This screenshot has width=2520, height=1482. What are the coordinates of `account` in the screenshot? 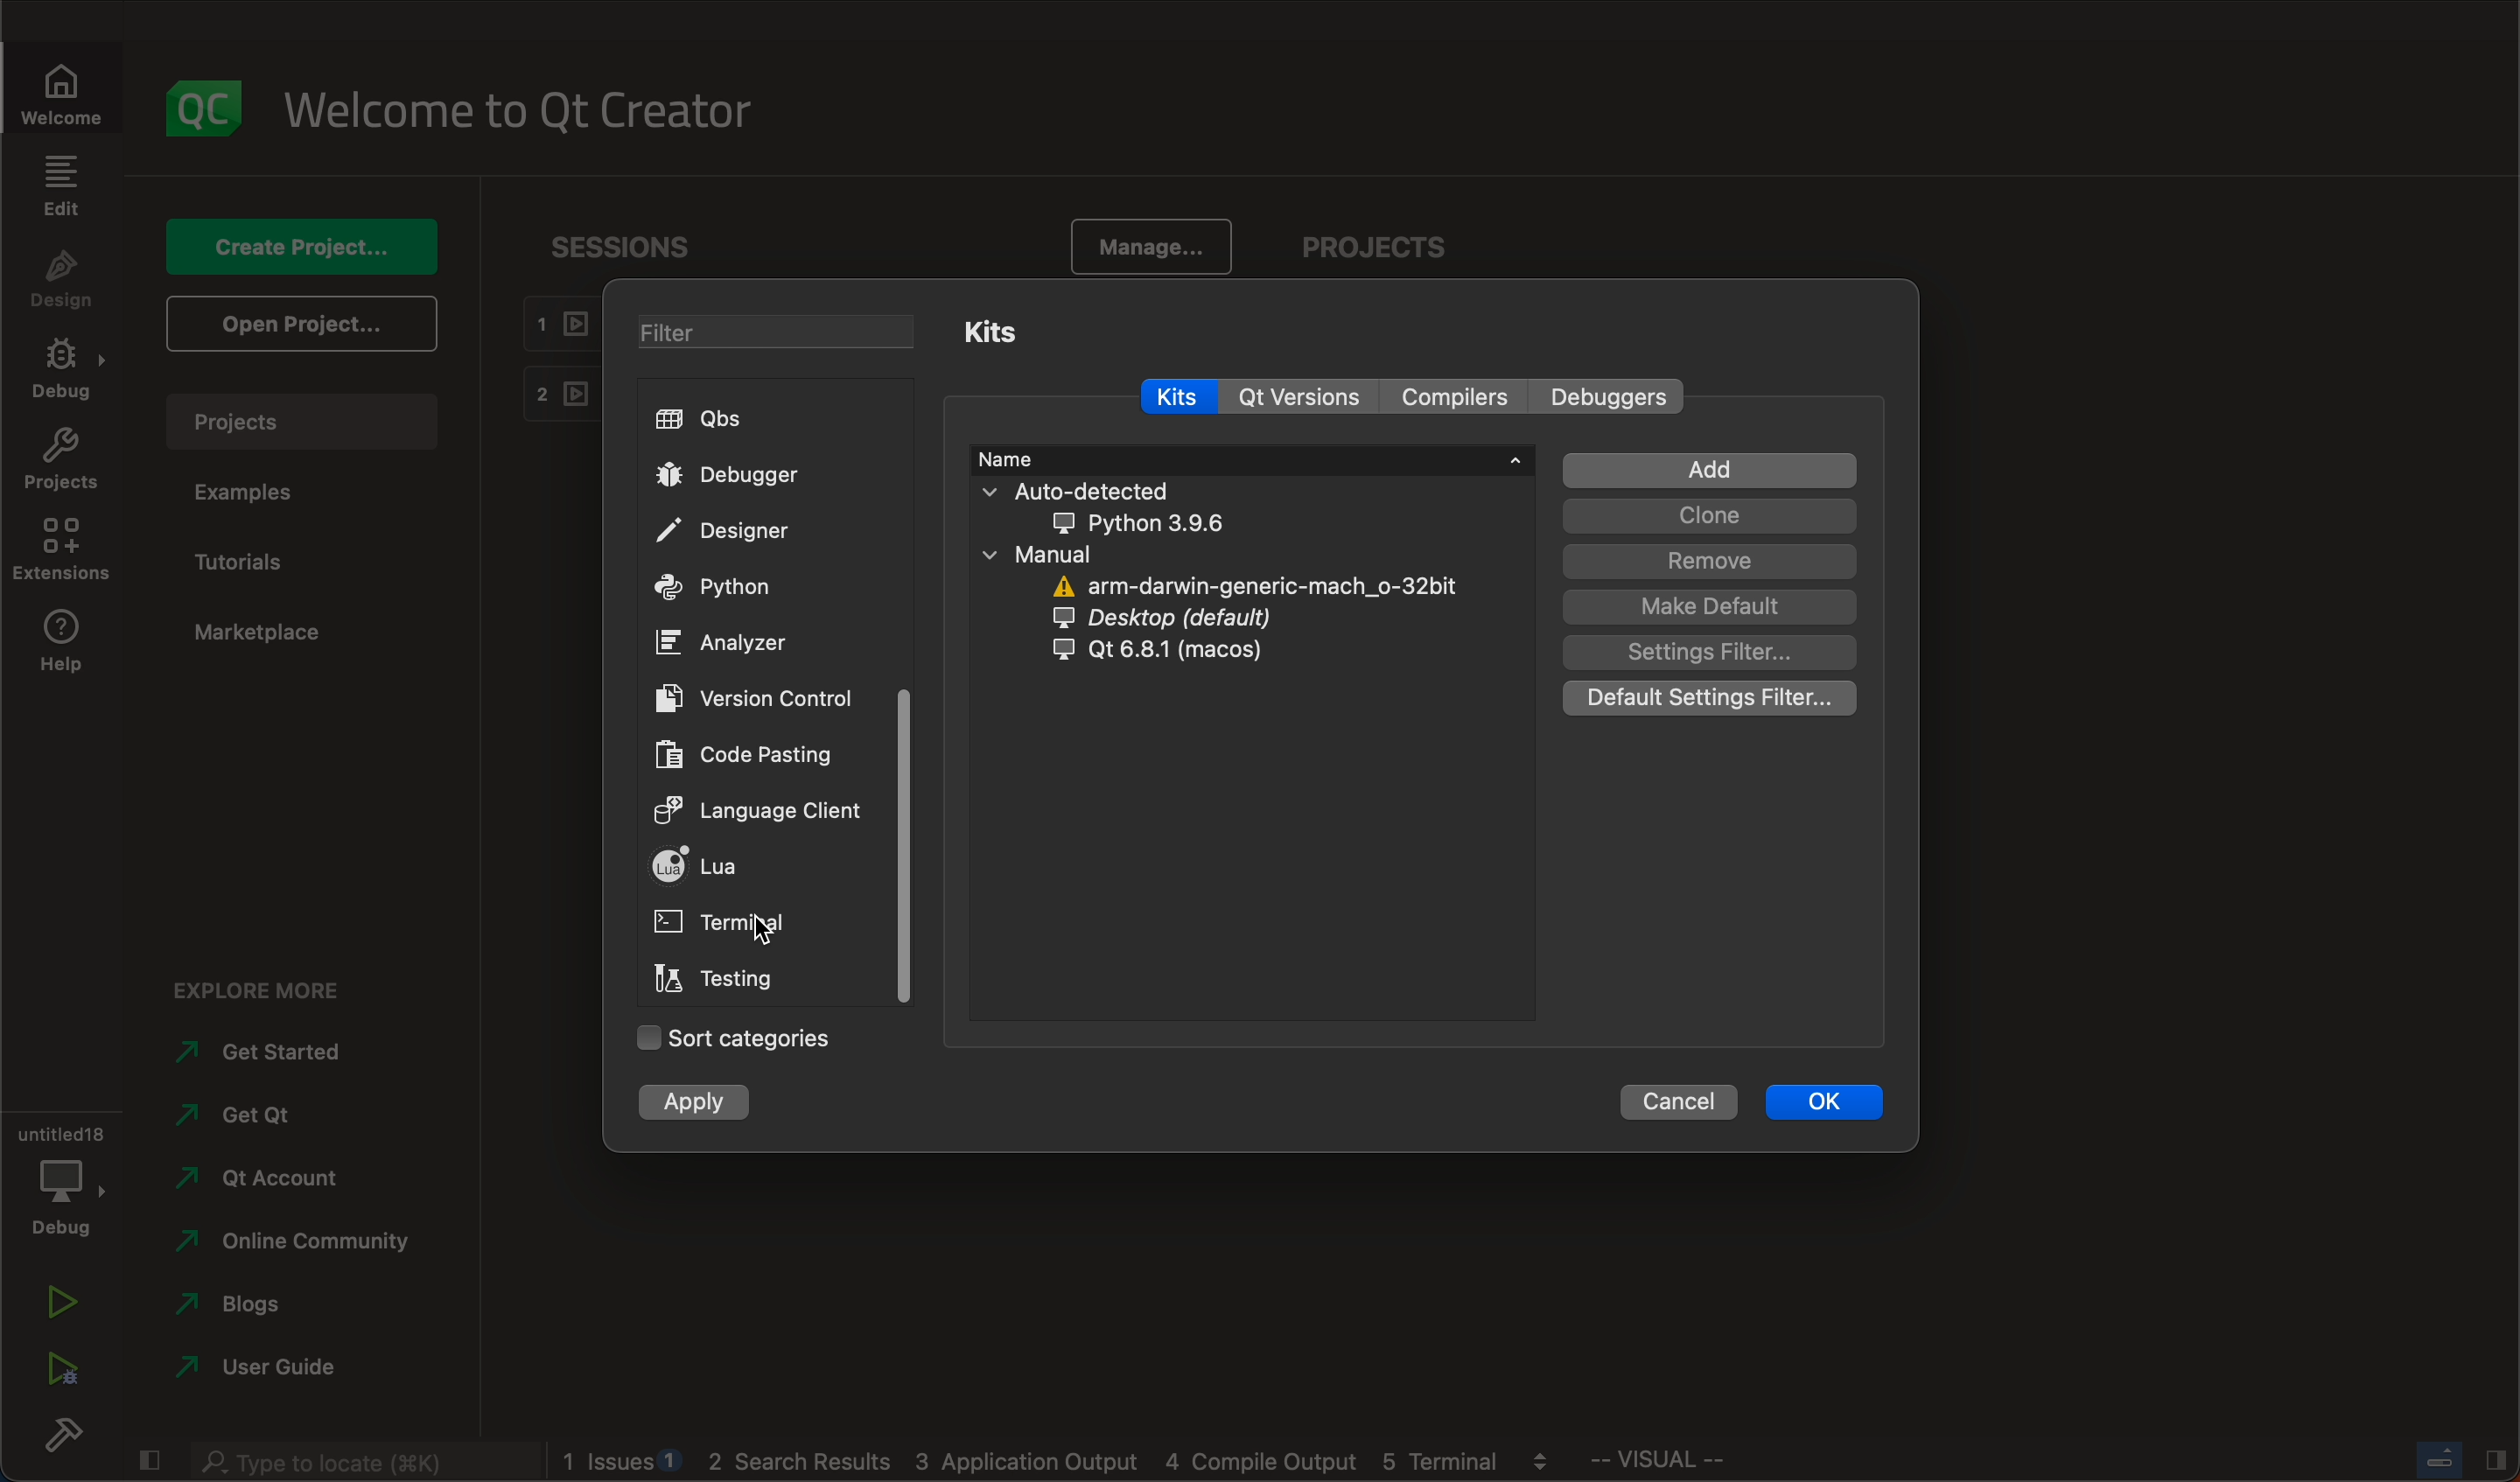 It's located at (268, 1171).